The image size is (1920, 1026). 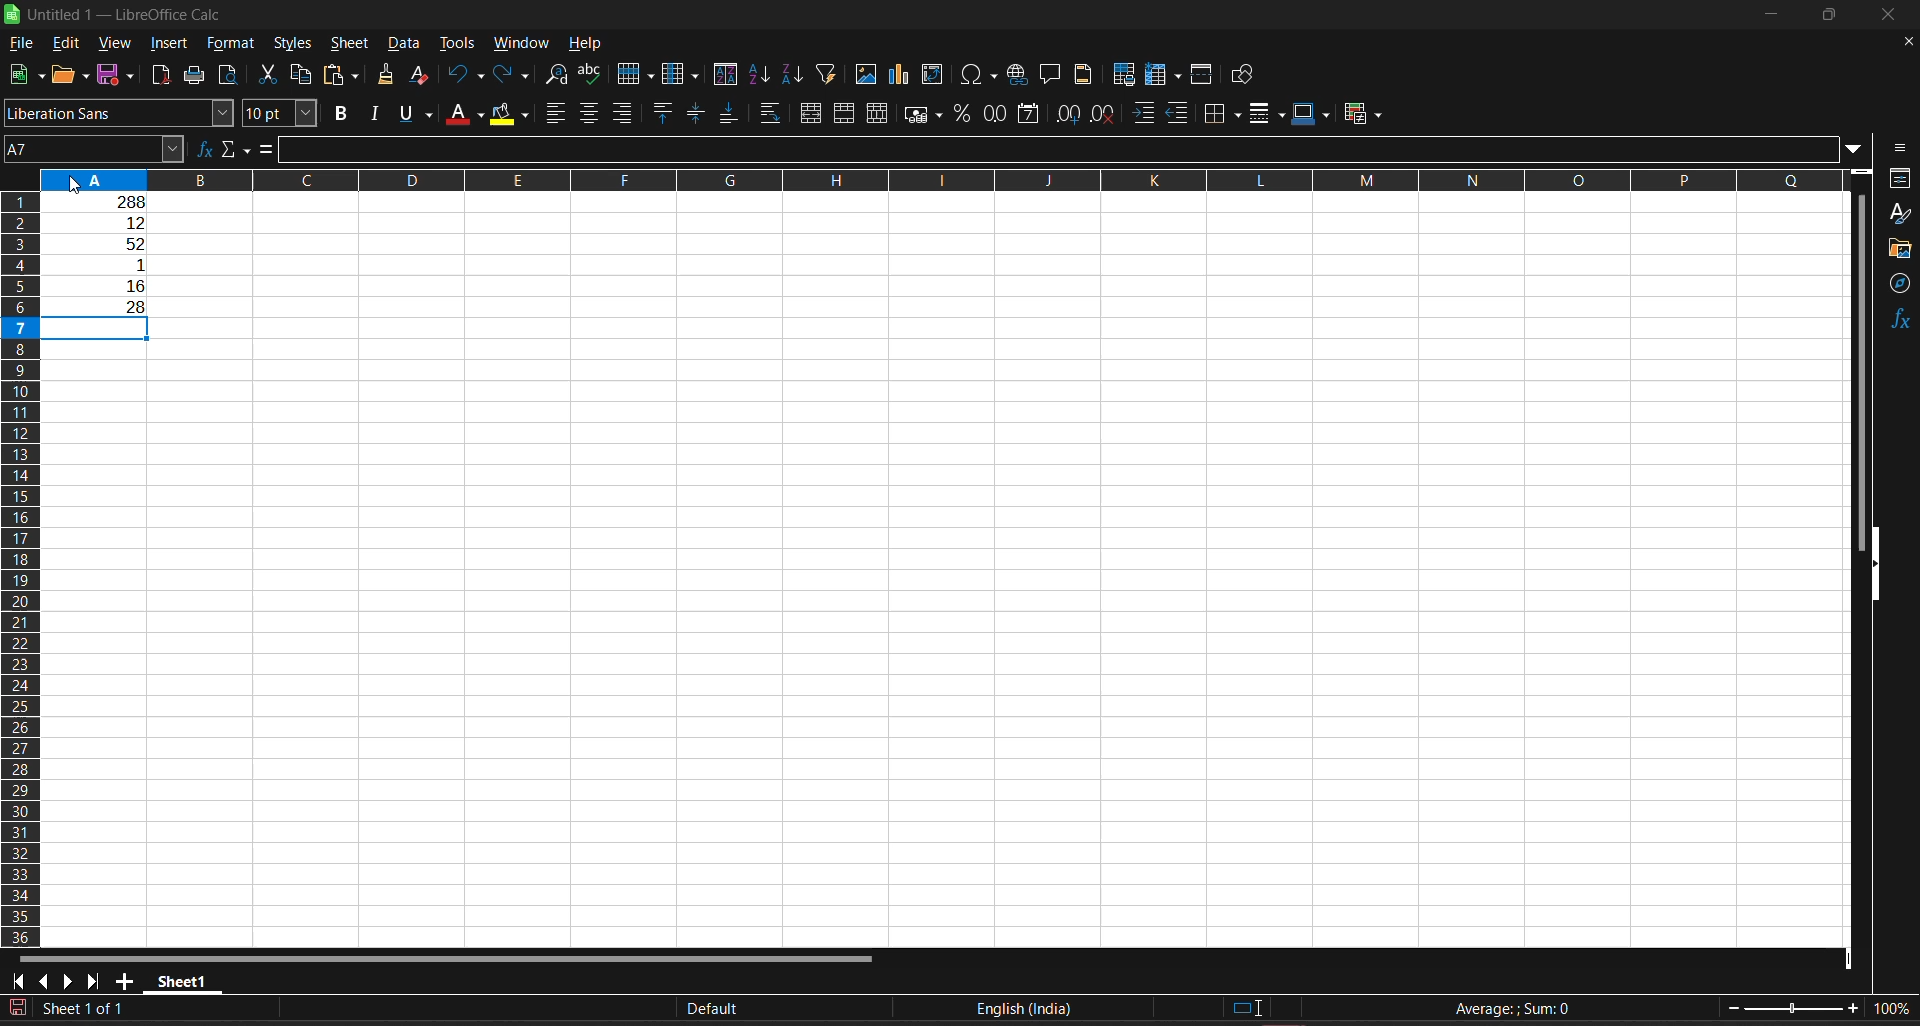 What do you see at coordinates (1122, 75) in the screenshot?
I see `define print area` at bounding box center [1122, 75].